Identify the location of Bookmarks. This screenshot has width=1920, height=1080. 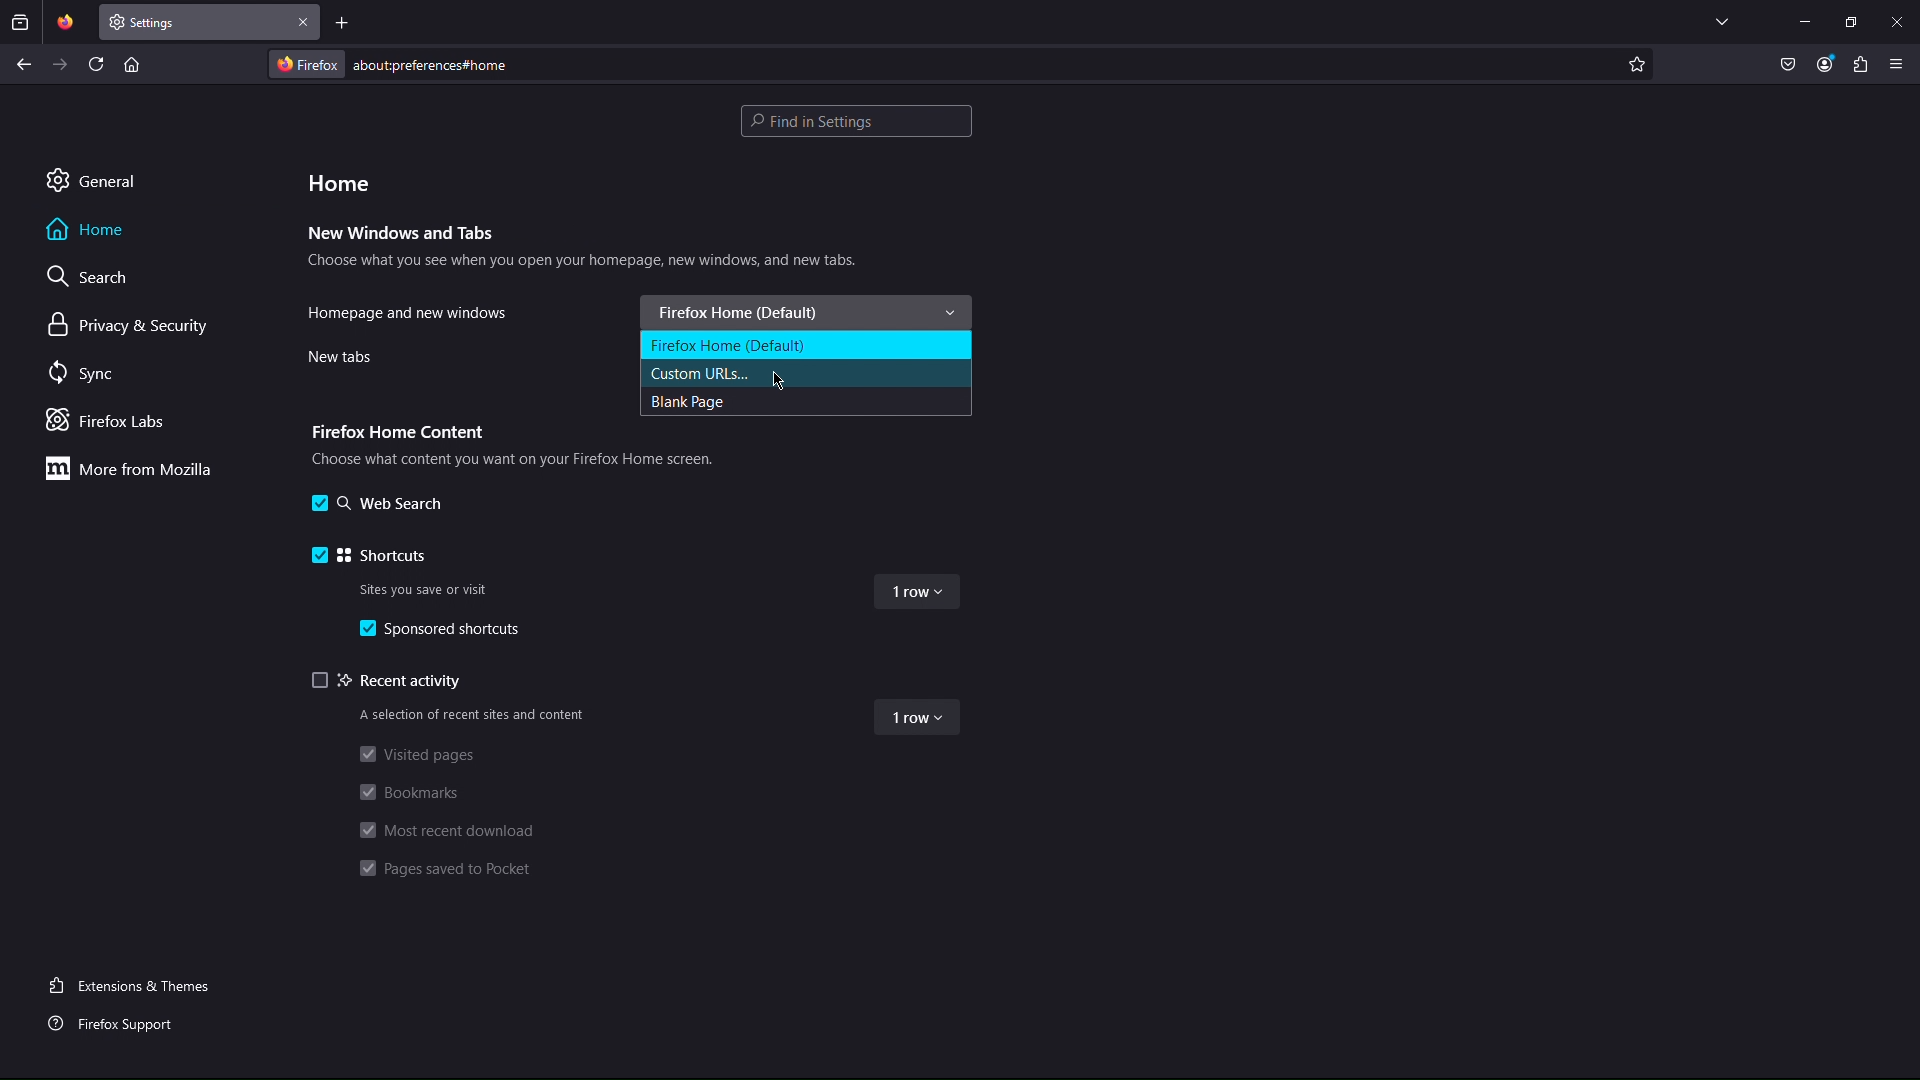
(414, 792).